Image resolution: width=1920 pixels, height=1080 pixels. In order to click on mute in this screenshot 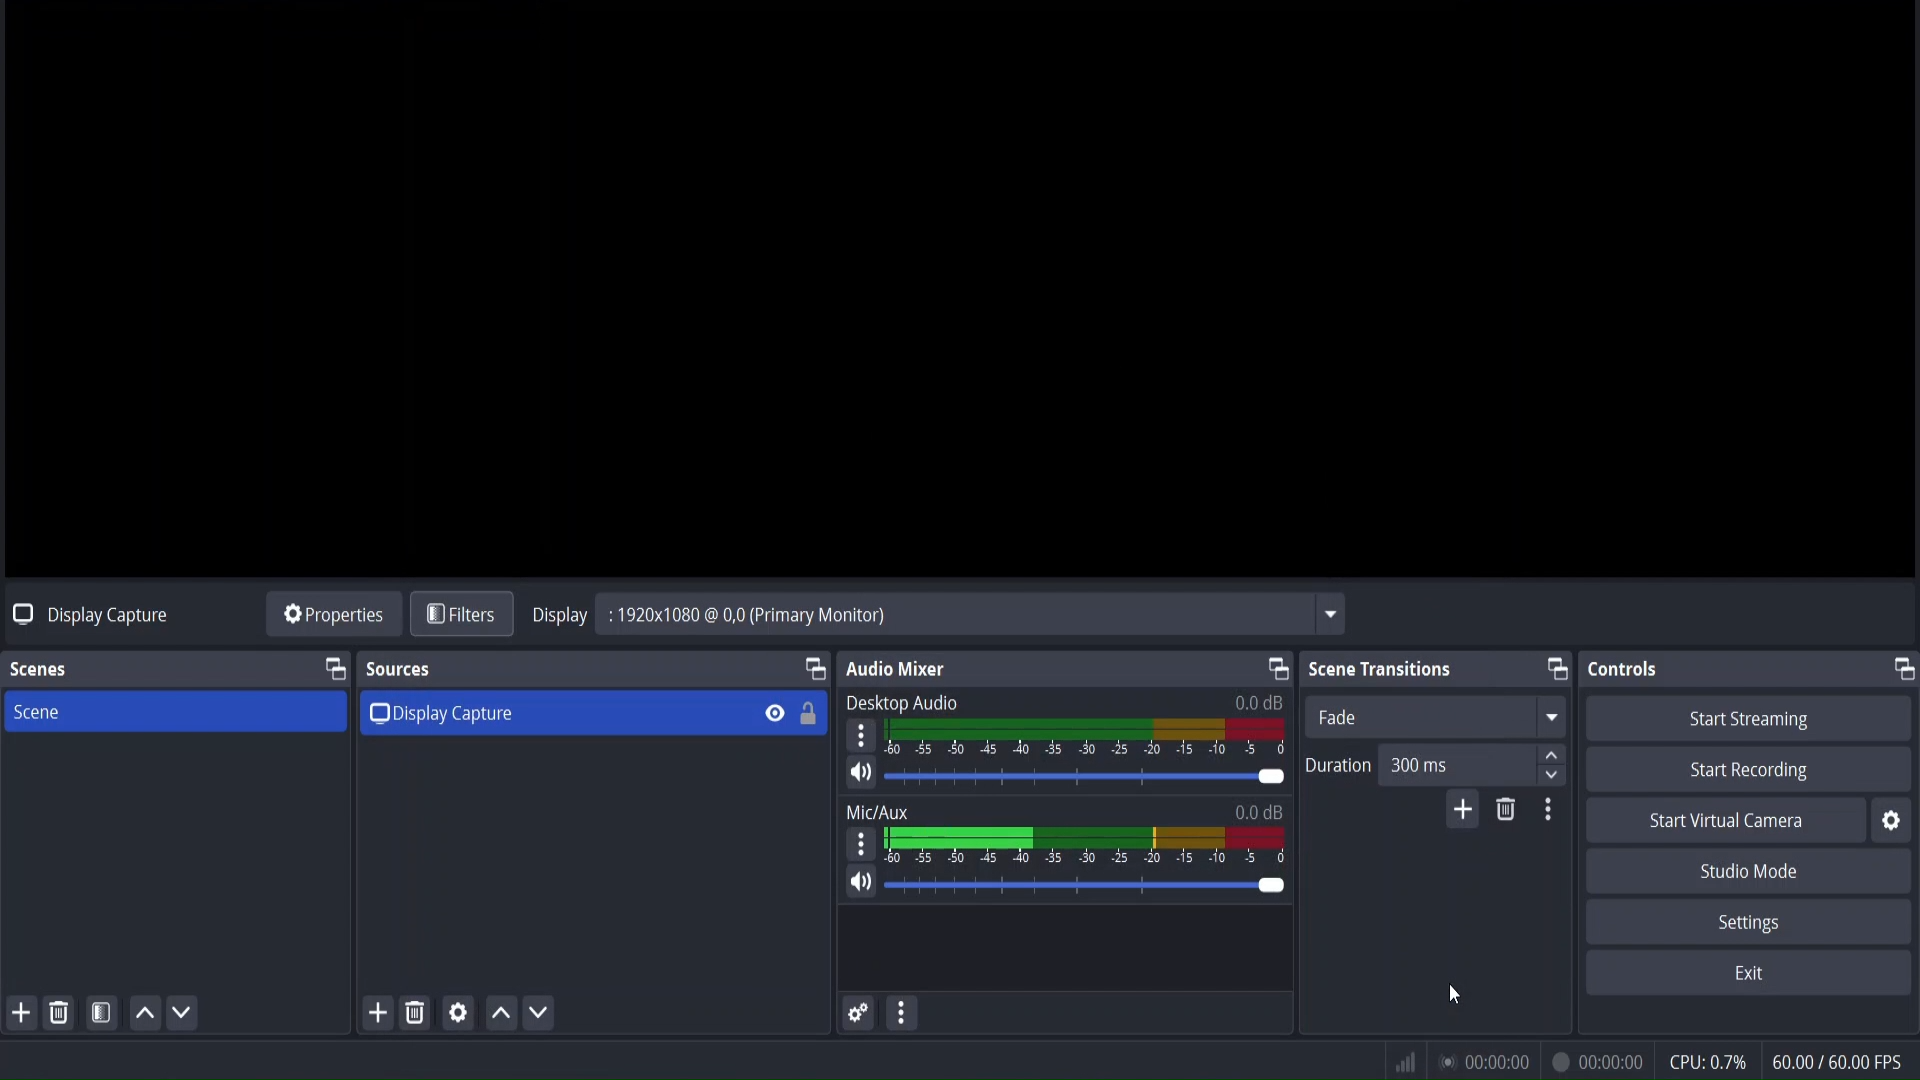, I will do `click(862, 883)`.